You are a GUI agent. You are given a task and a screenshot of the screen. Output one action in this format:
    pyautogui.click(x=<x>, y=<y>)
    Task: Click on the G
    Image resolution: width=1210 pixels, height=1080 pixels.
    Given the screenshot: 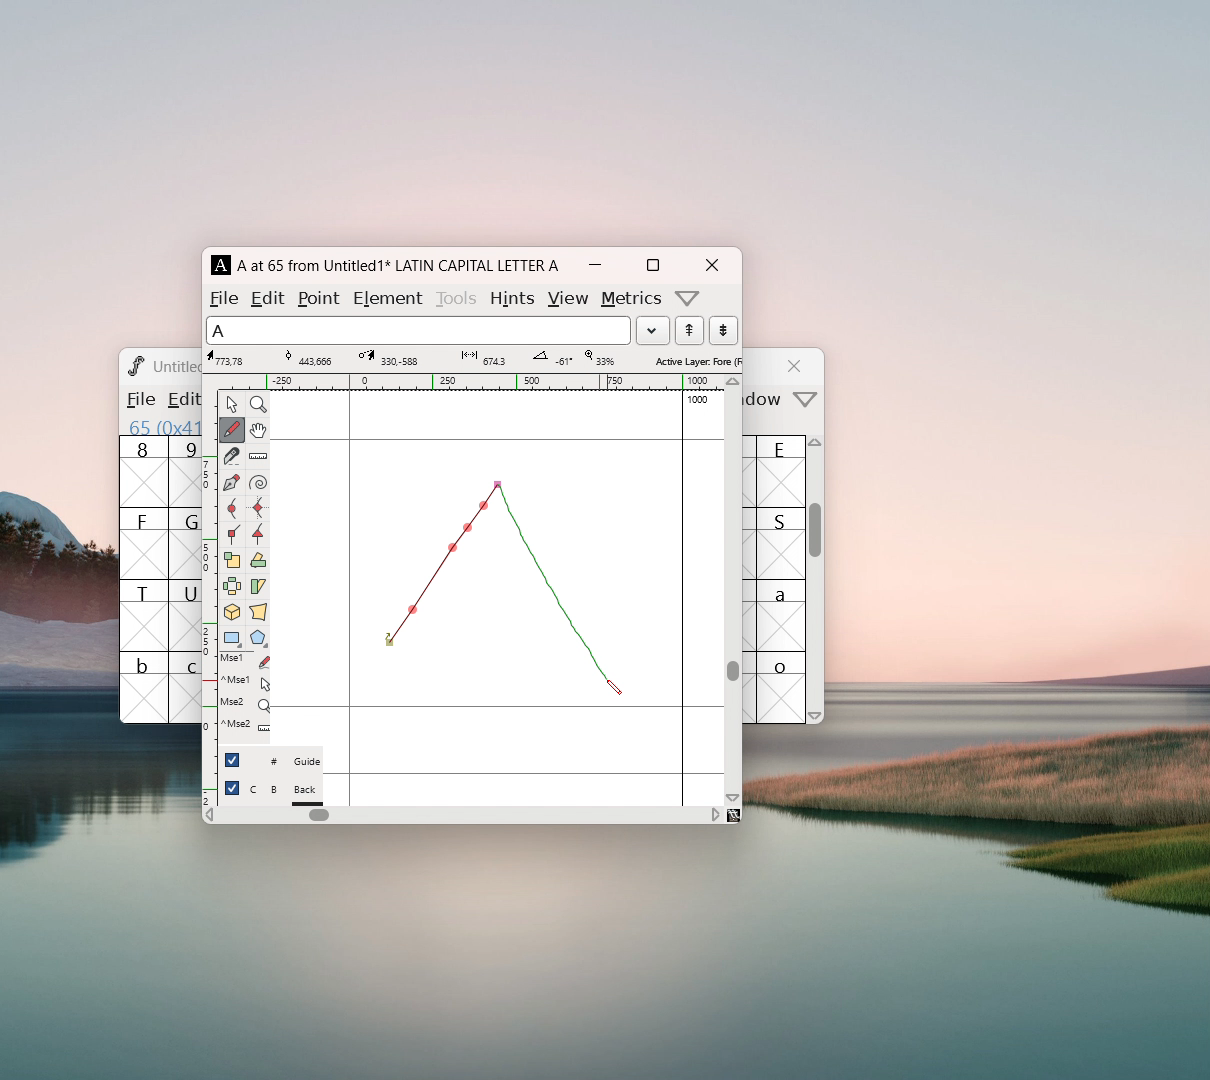 What is the action you would take?
    pyautogui.click(x=184, y=543)
    